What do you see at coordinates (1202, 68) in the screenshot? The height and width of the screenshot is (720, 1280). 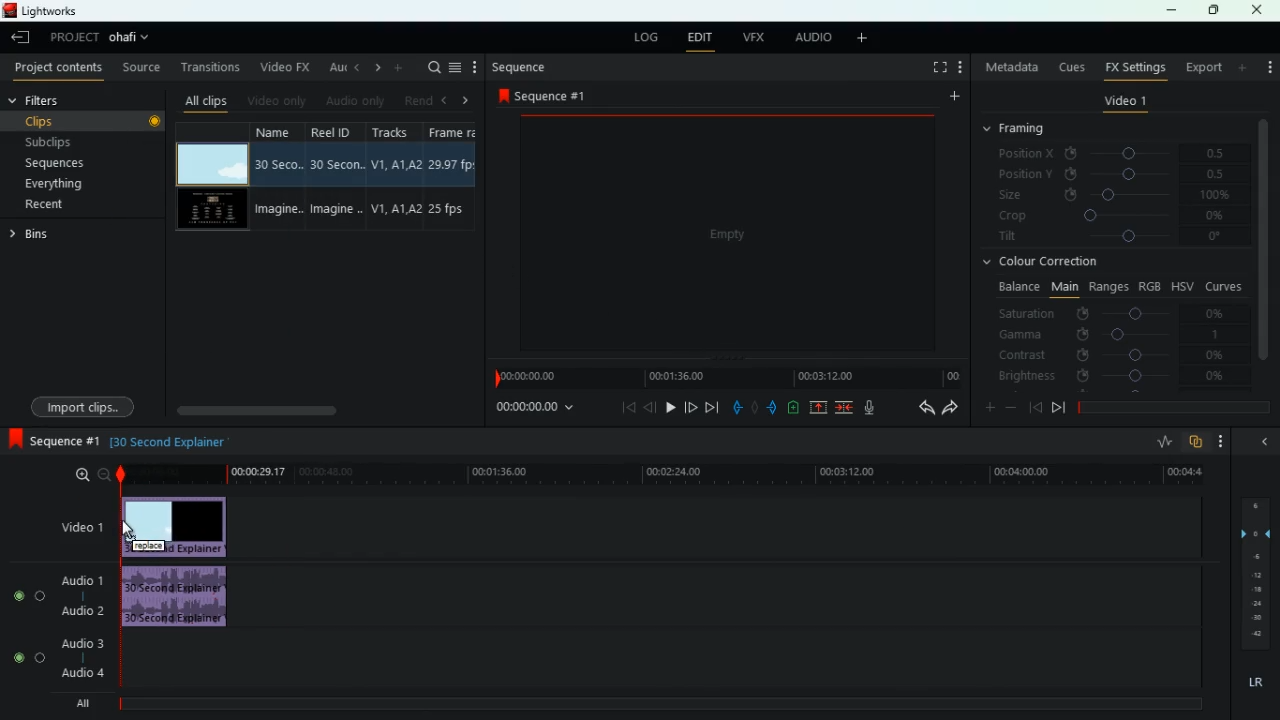 I see `export` at bounding box center [1202, 68].